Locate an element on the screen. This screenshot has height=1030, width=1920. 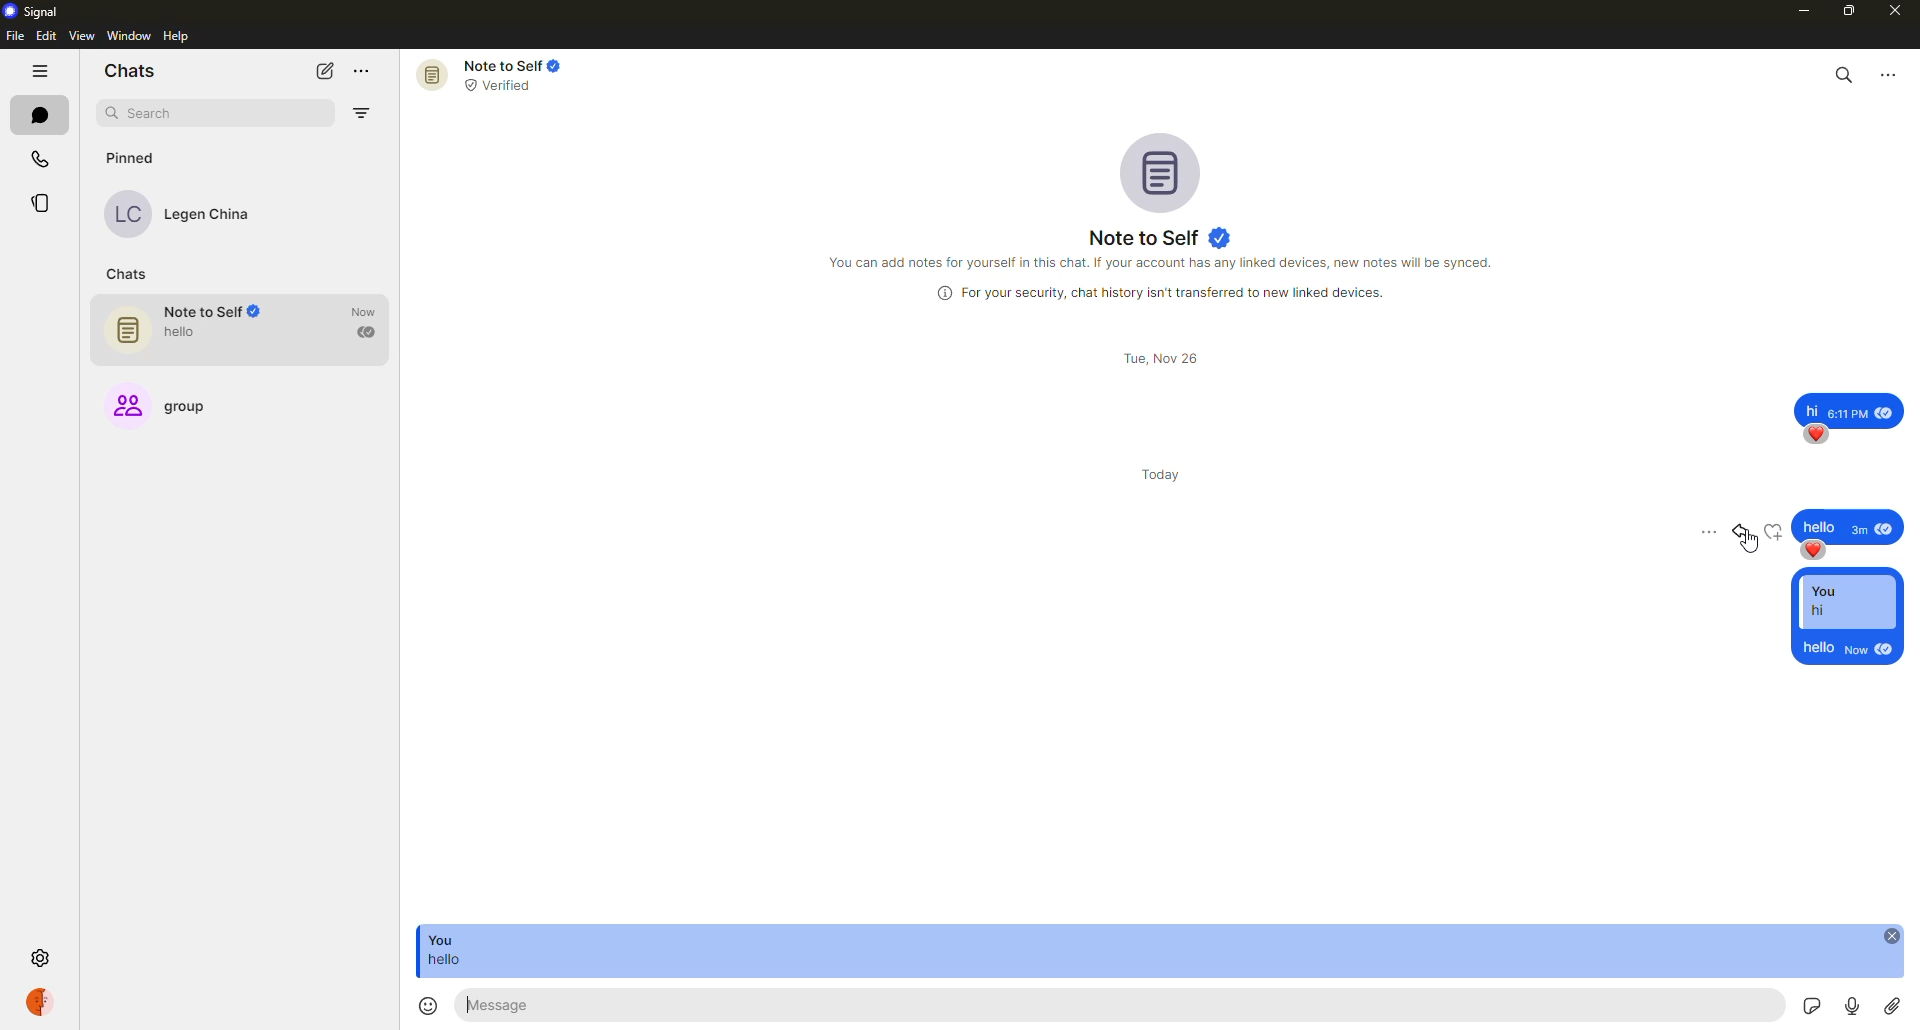
chats is located at coordinates (132, 70).